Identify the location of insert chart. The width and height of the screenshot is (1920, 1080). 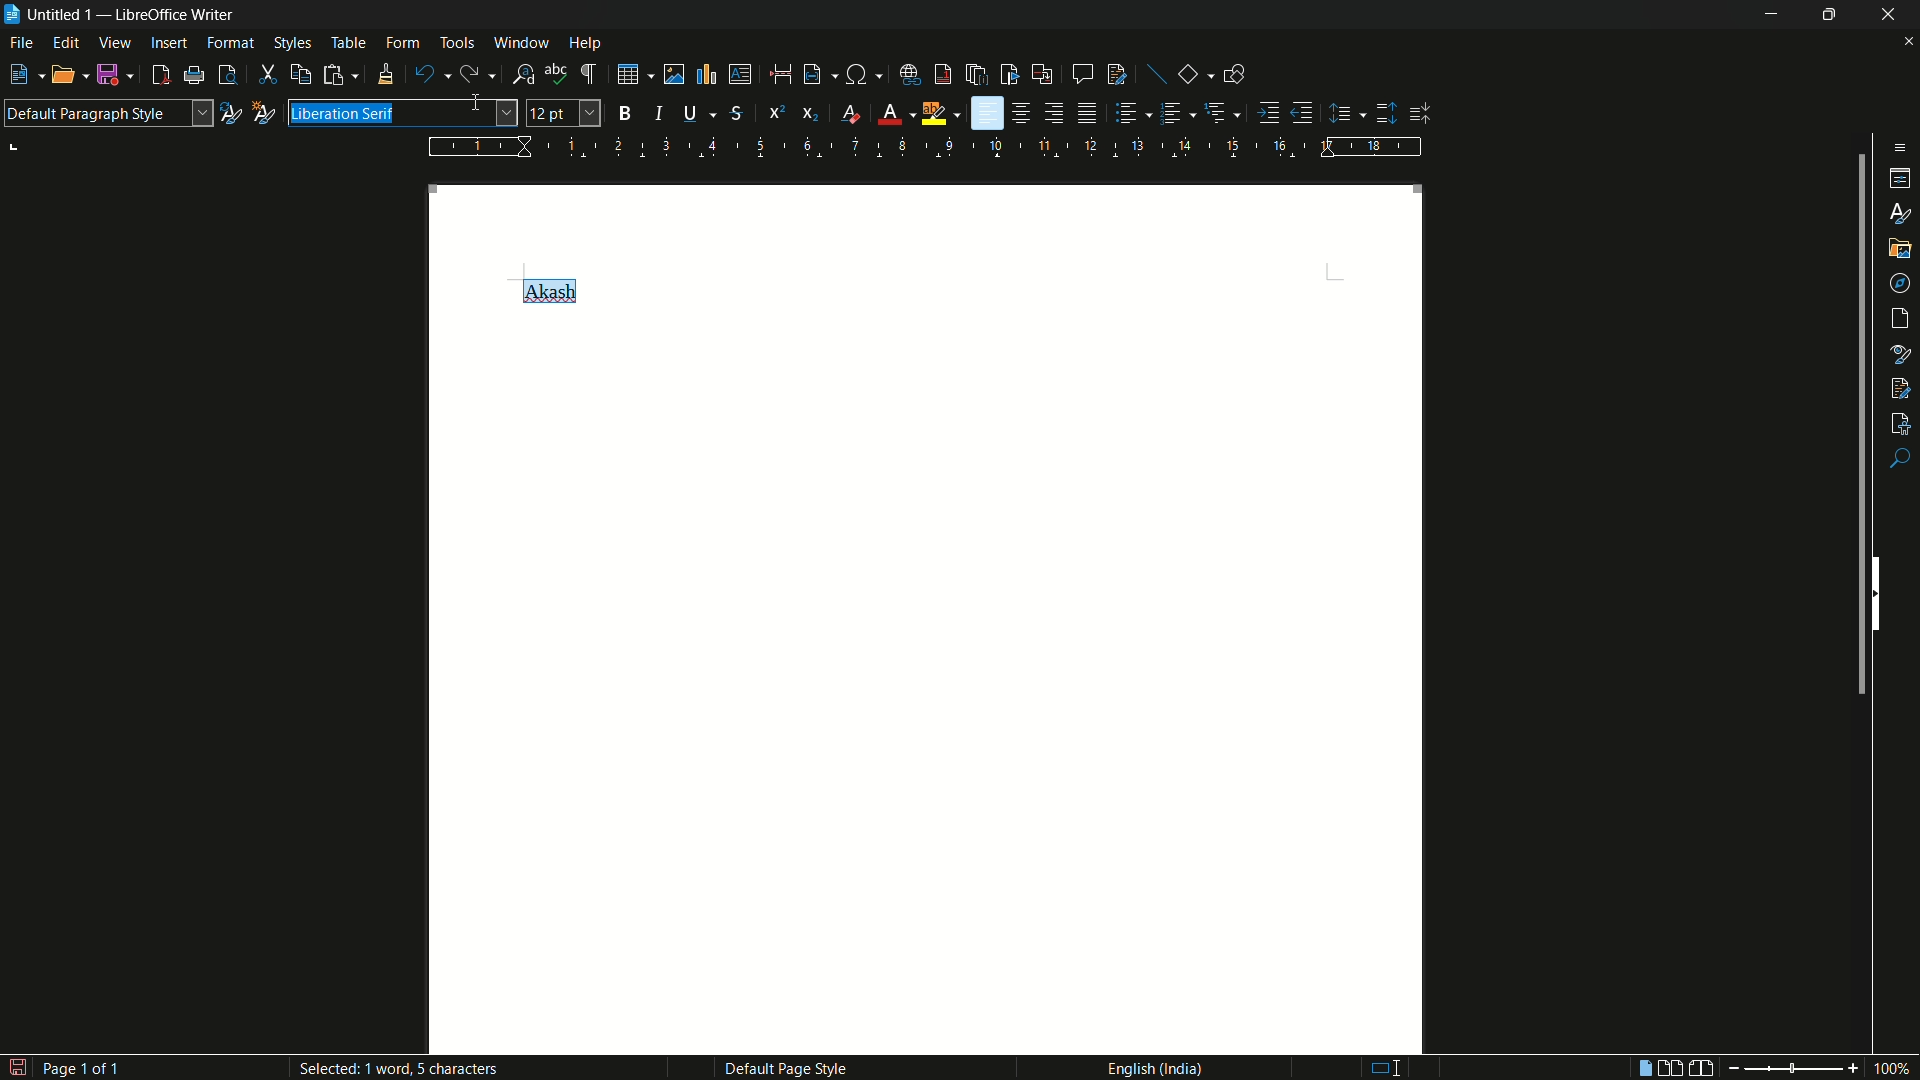
(705, 73).